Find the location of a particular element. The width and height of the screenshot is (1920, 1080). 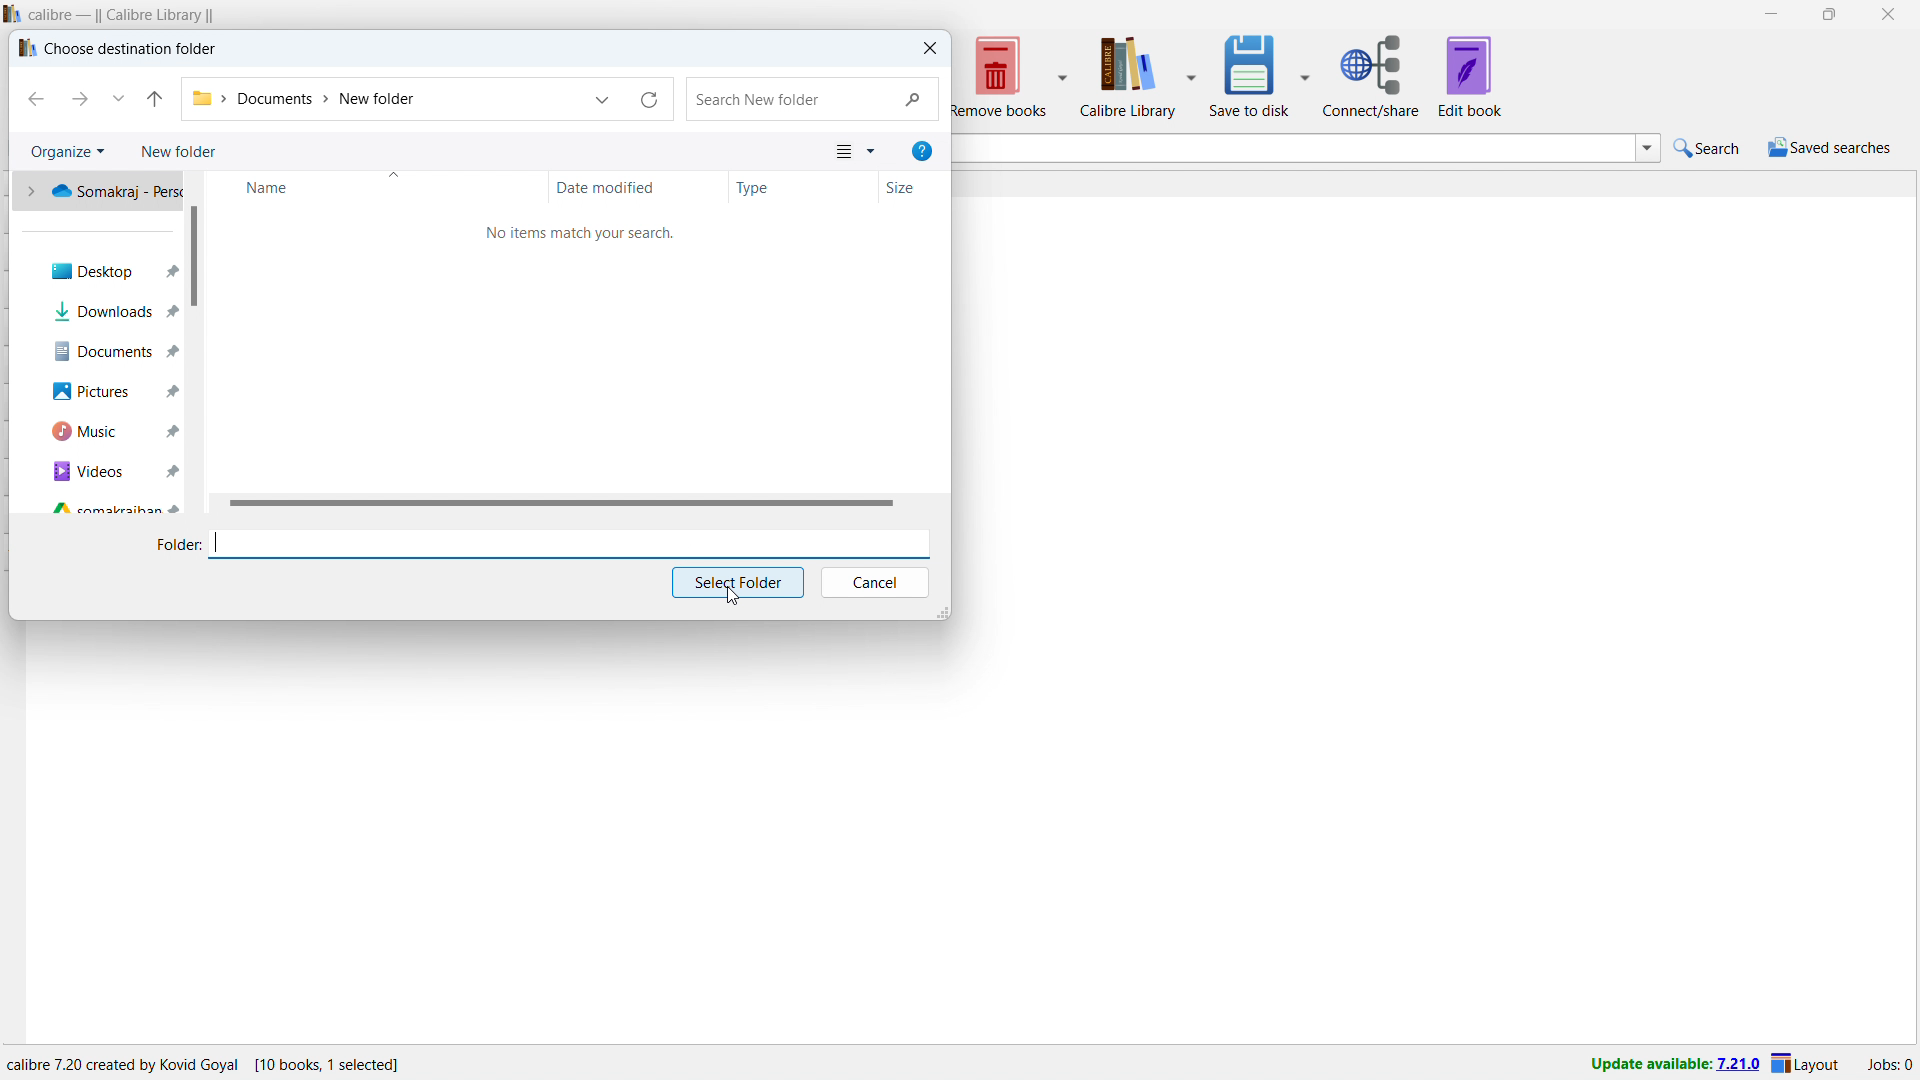

close is located at coordinates (930, 48).